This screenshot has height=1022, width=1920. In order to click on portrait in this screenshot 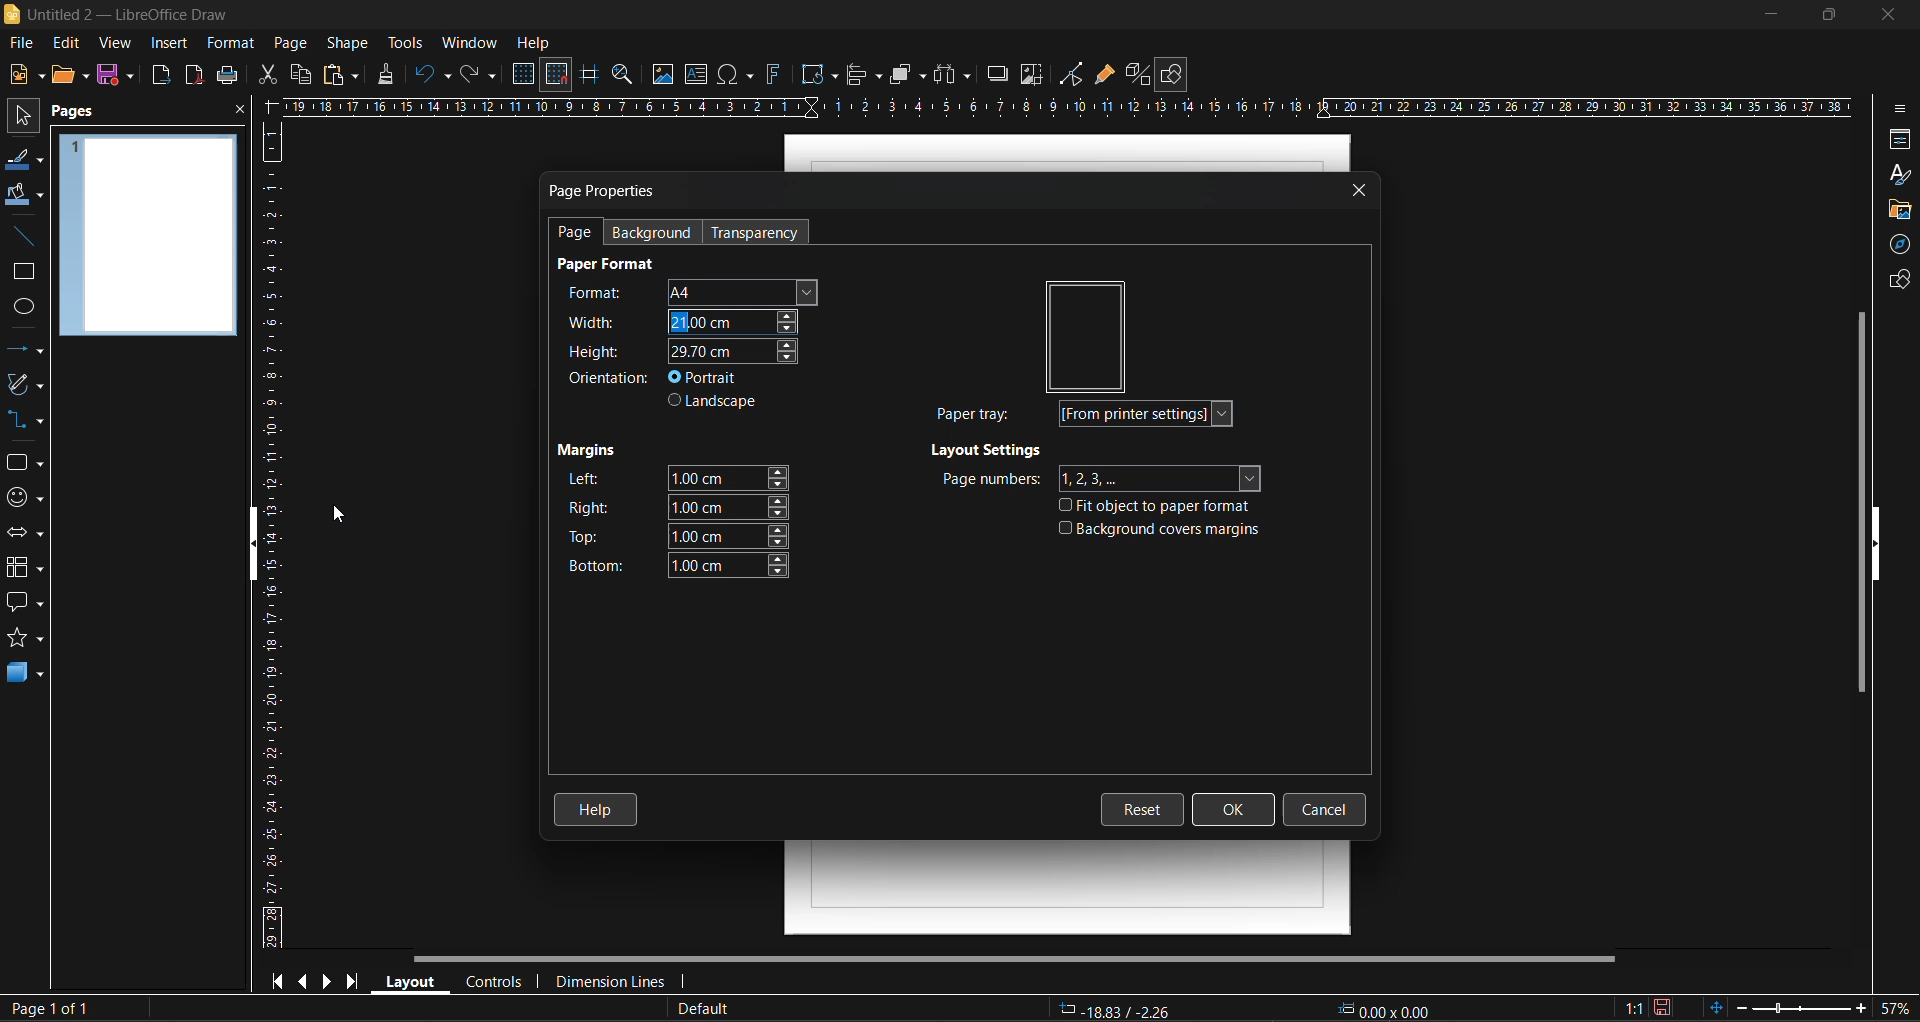, I will do `click(709, 377)`.